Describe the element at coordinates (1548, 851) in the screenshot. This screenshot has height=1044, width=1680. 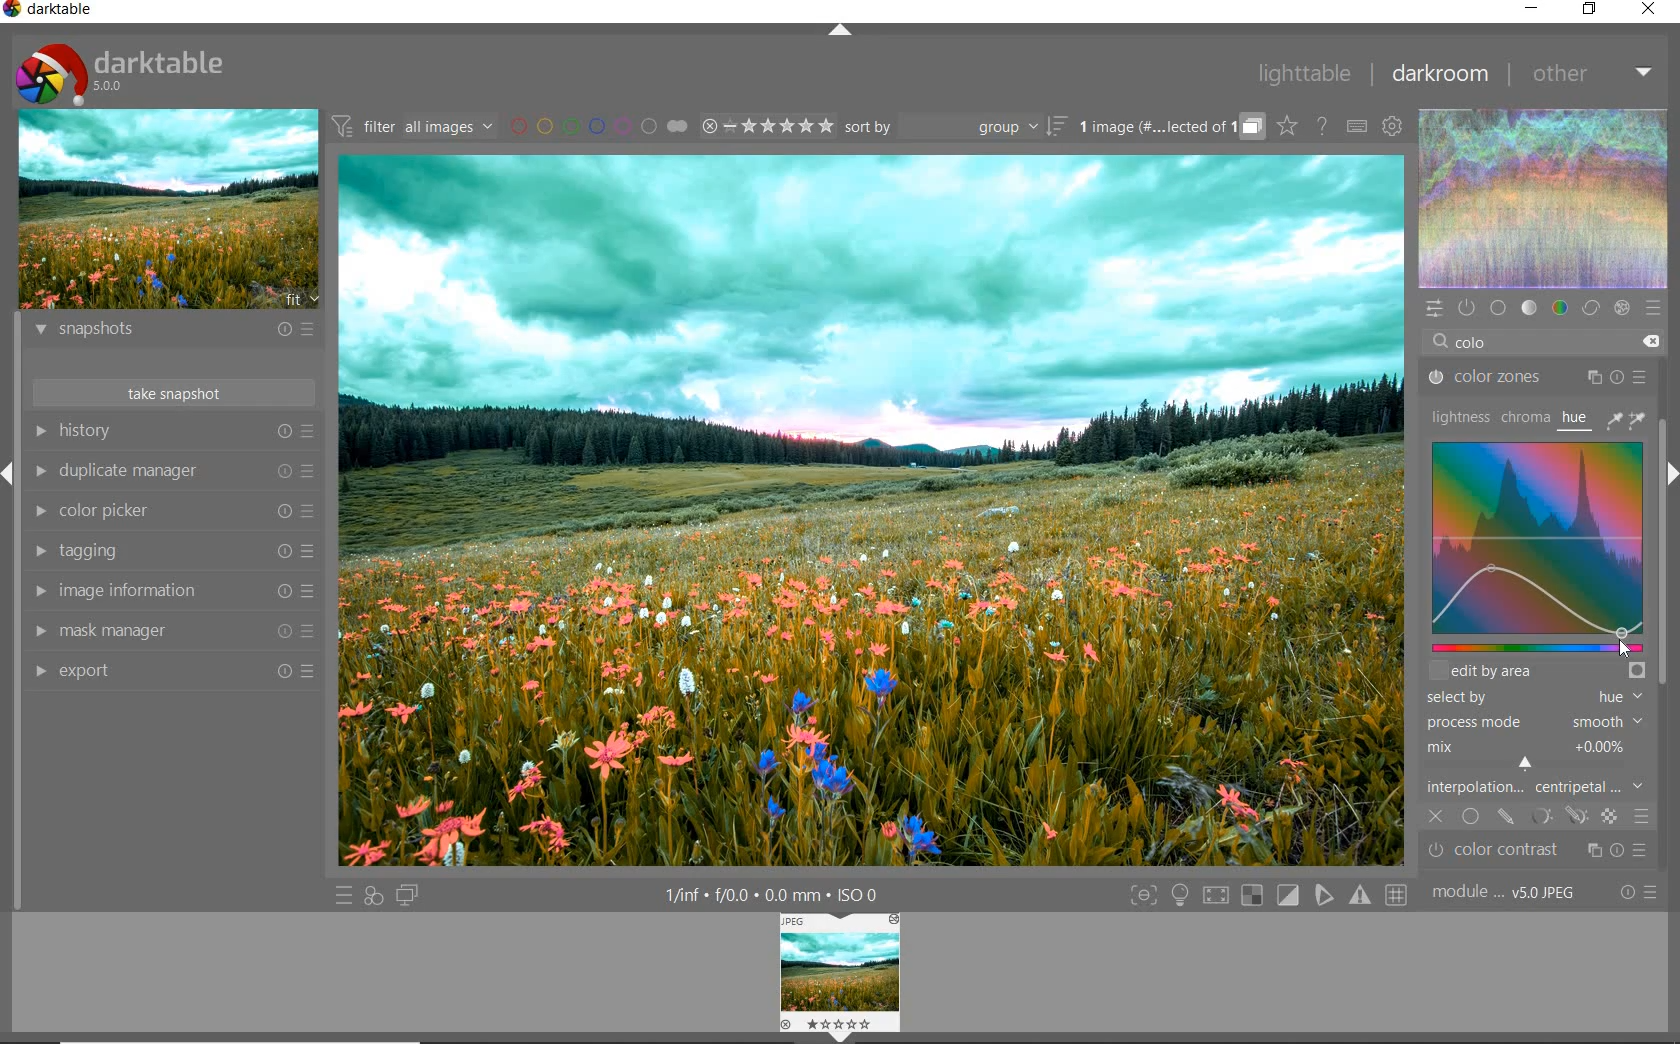
I see `Color contrast` at that location.